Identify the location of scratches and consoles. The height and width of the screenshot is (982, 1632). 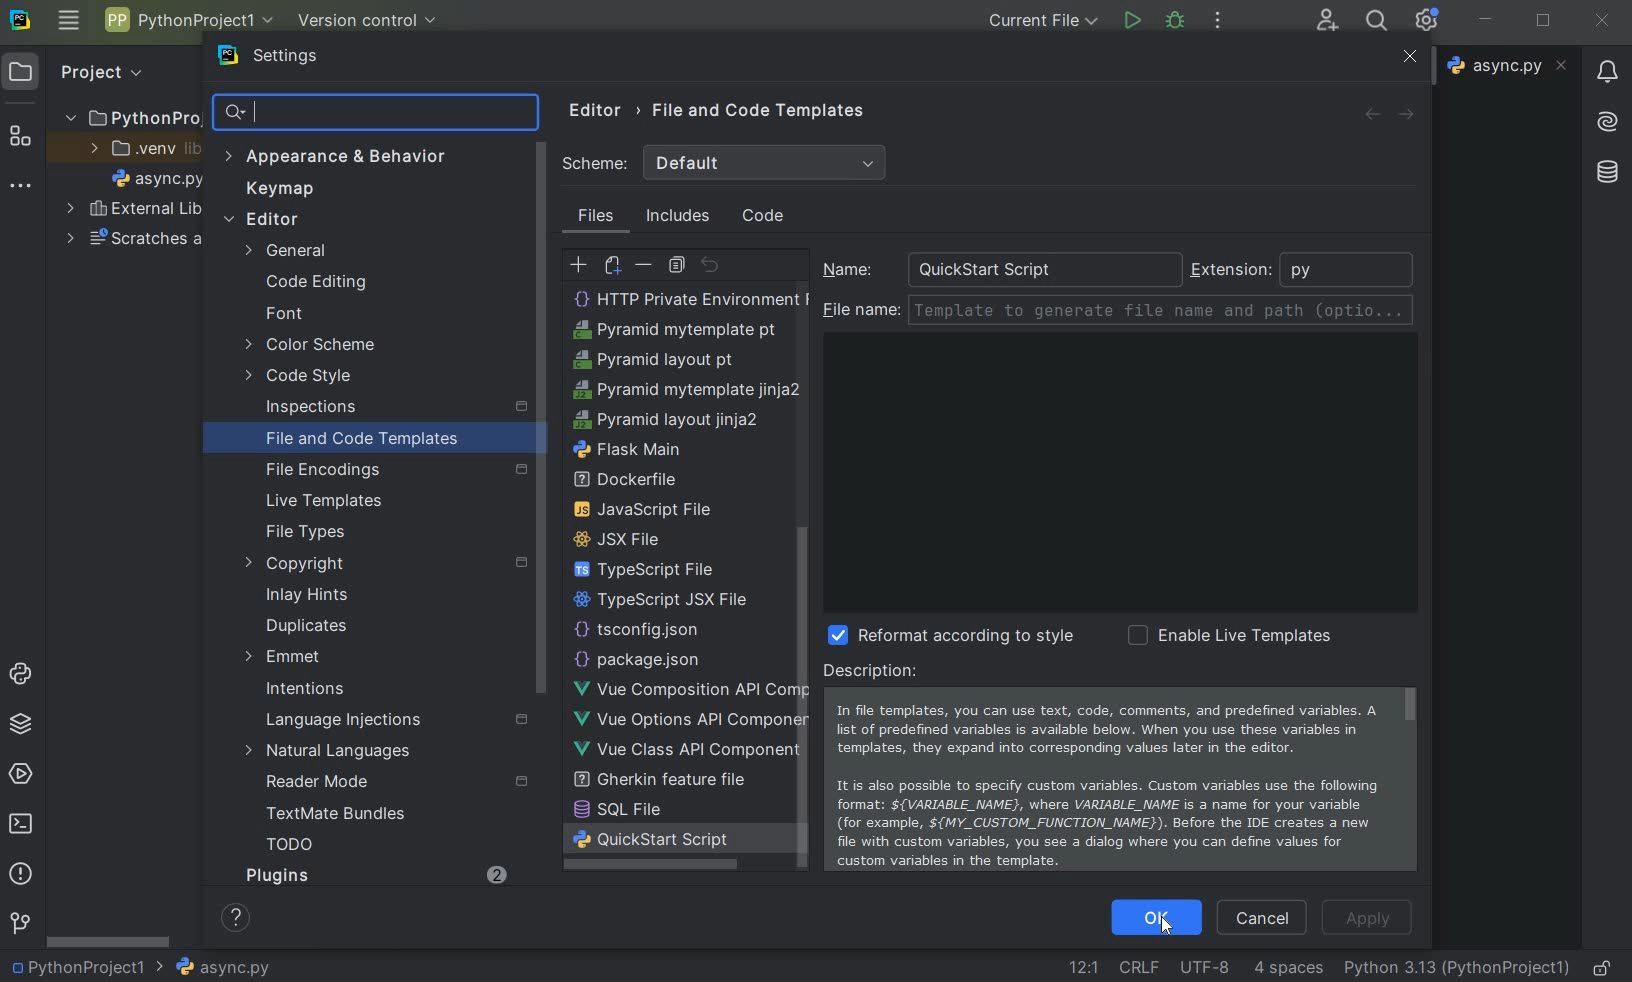
(146, 240).